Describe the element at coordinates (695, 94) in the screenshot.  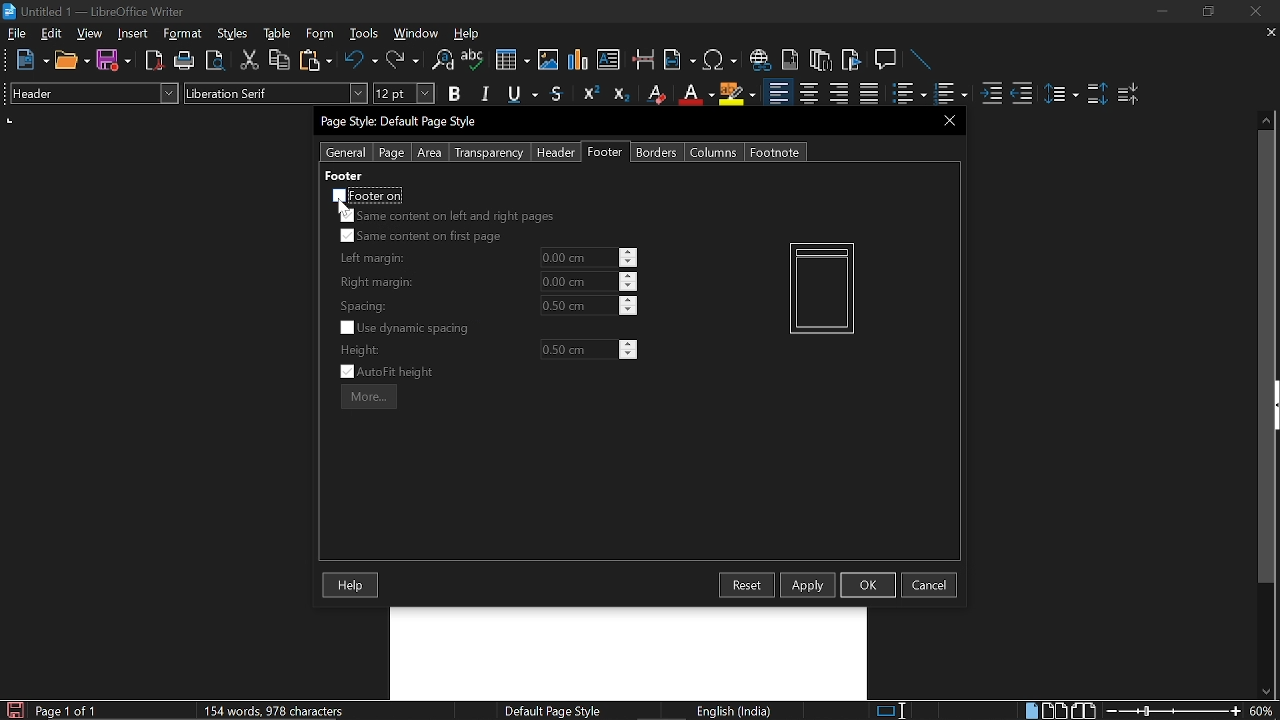
I see `Underline` at that location.